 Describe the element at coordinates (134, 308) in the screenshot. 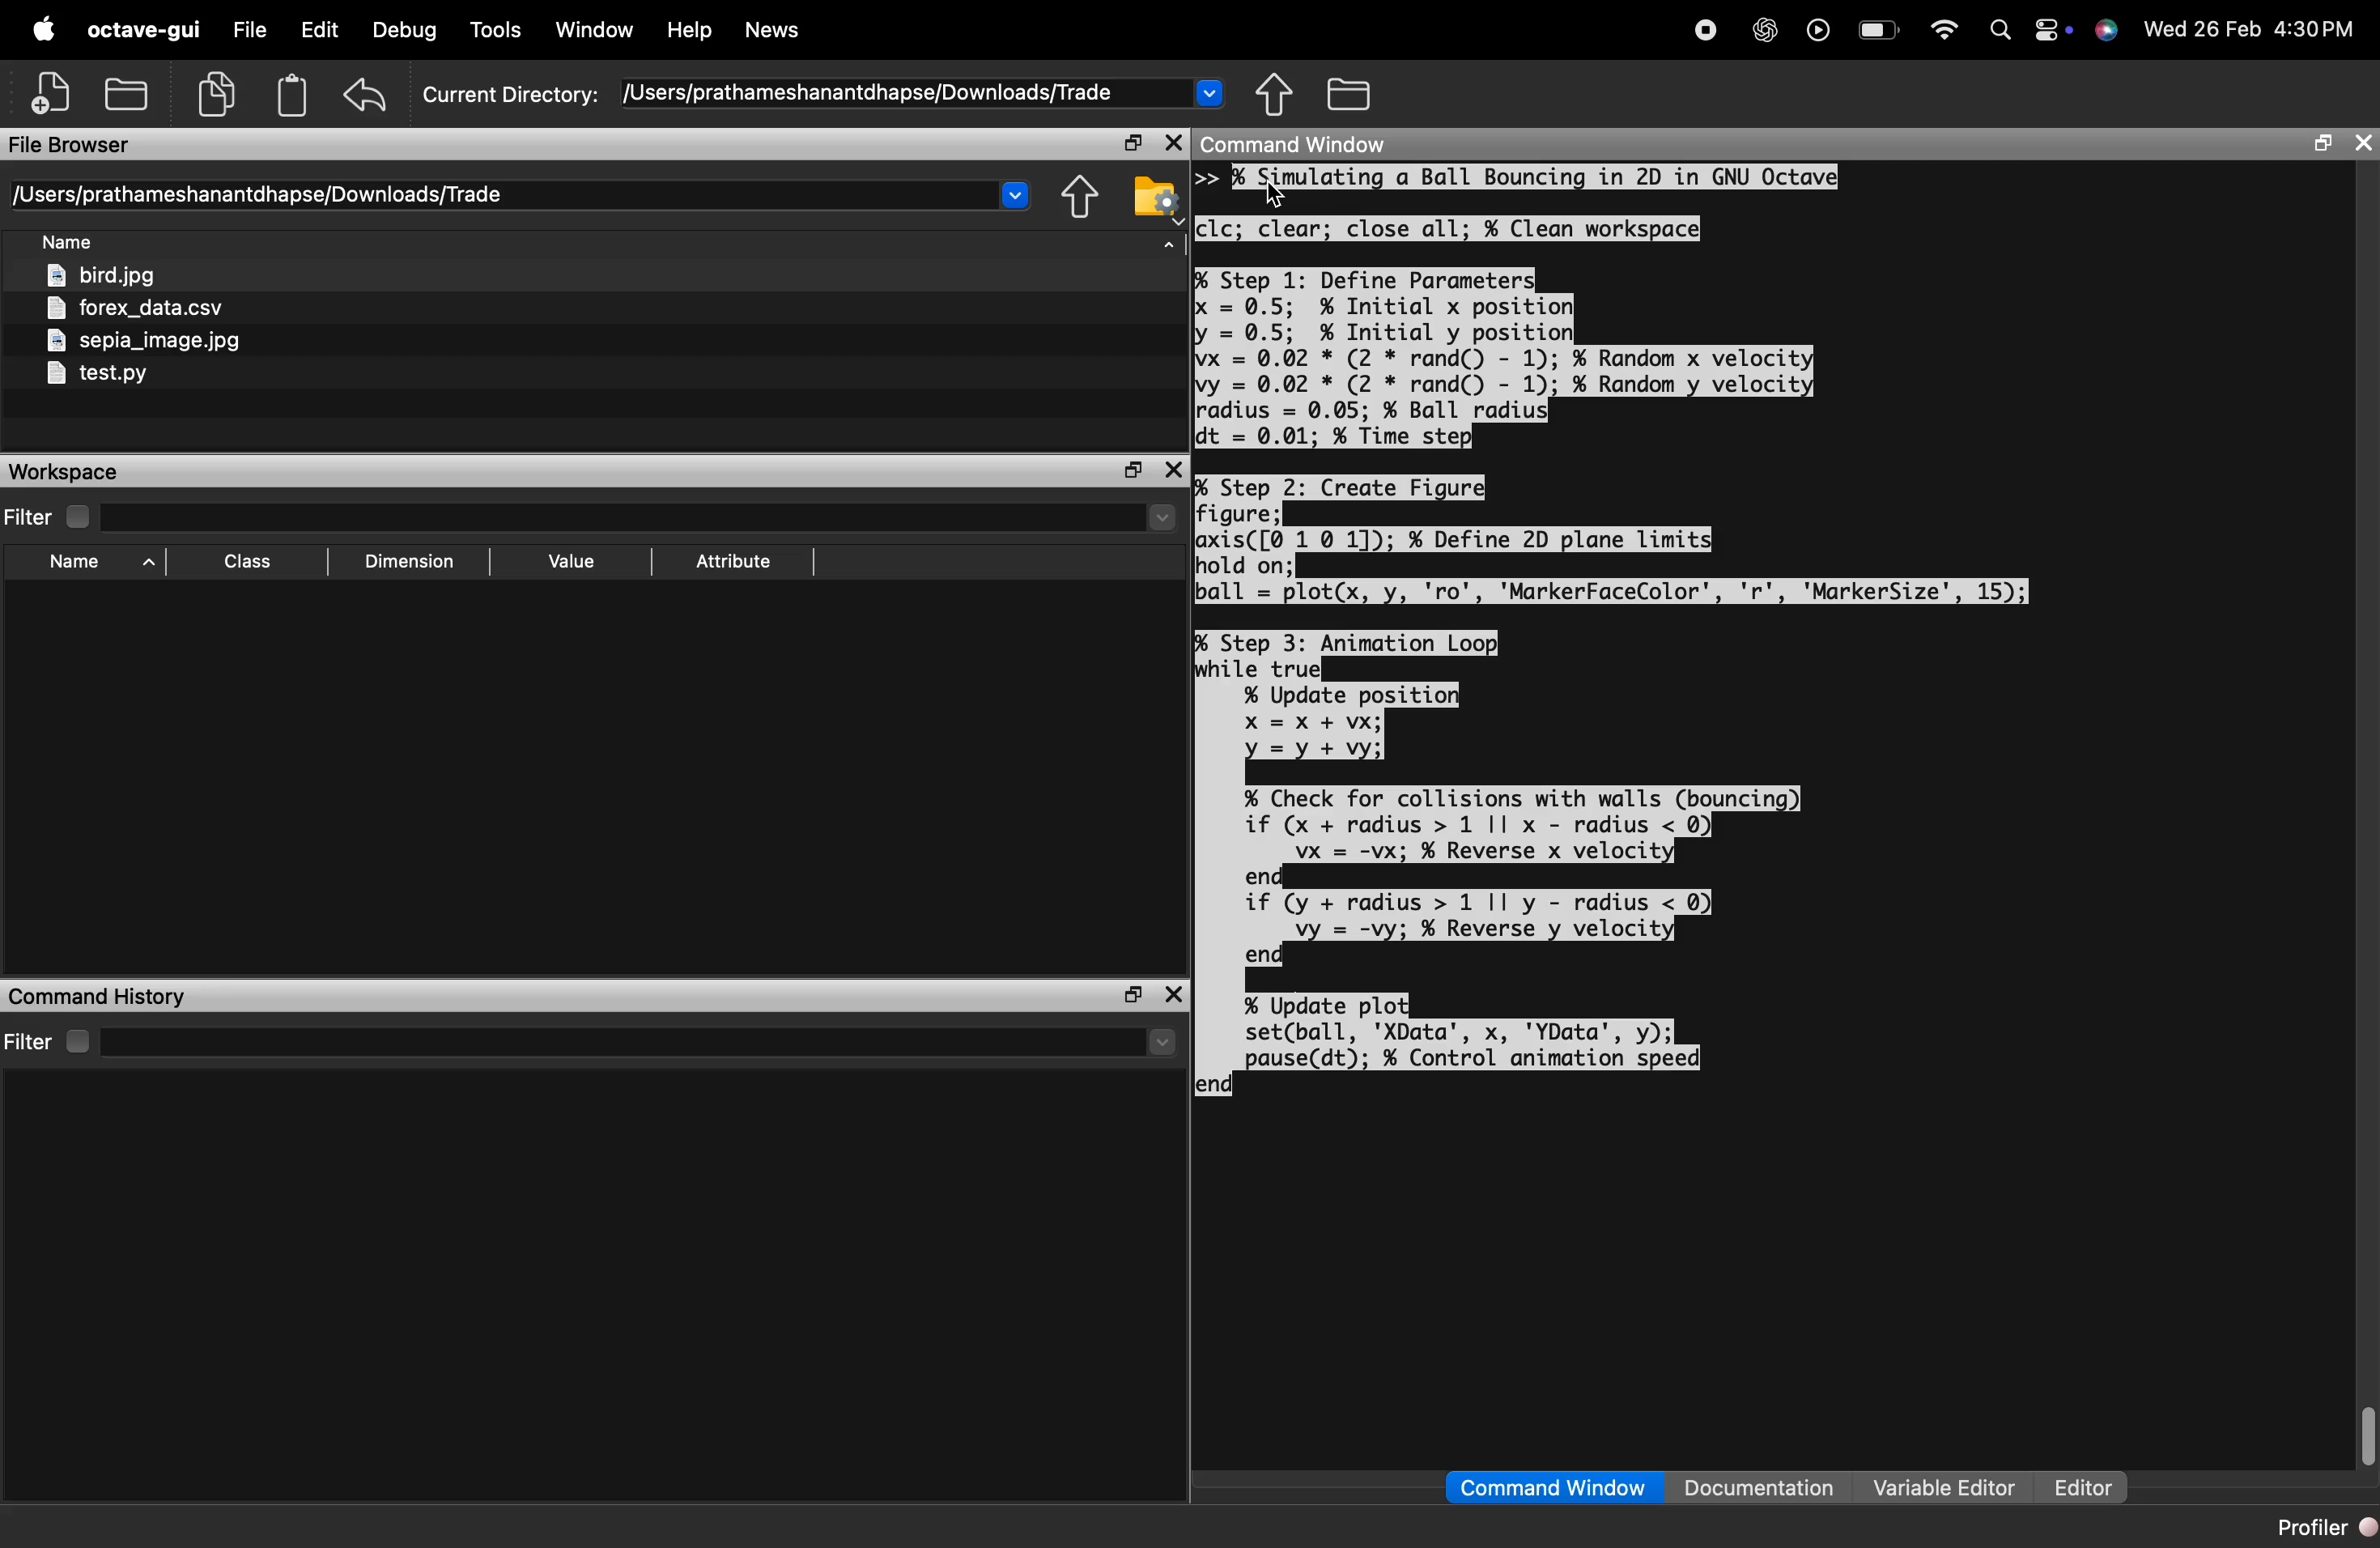

I see ` forex_data.csv` at that location.